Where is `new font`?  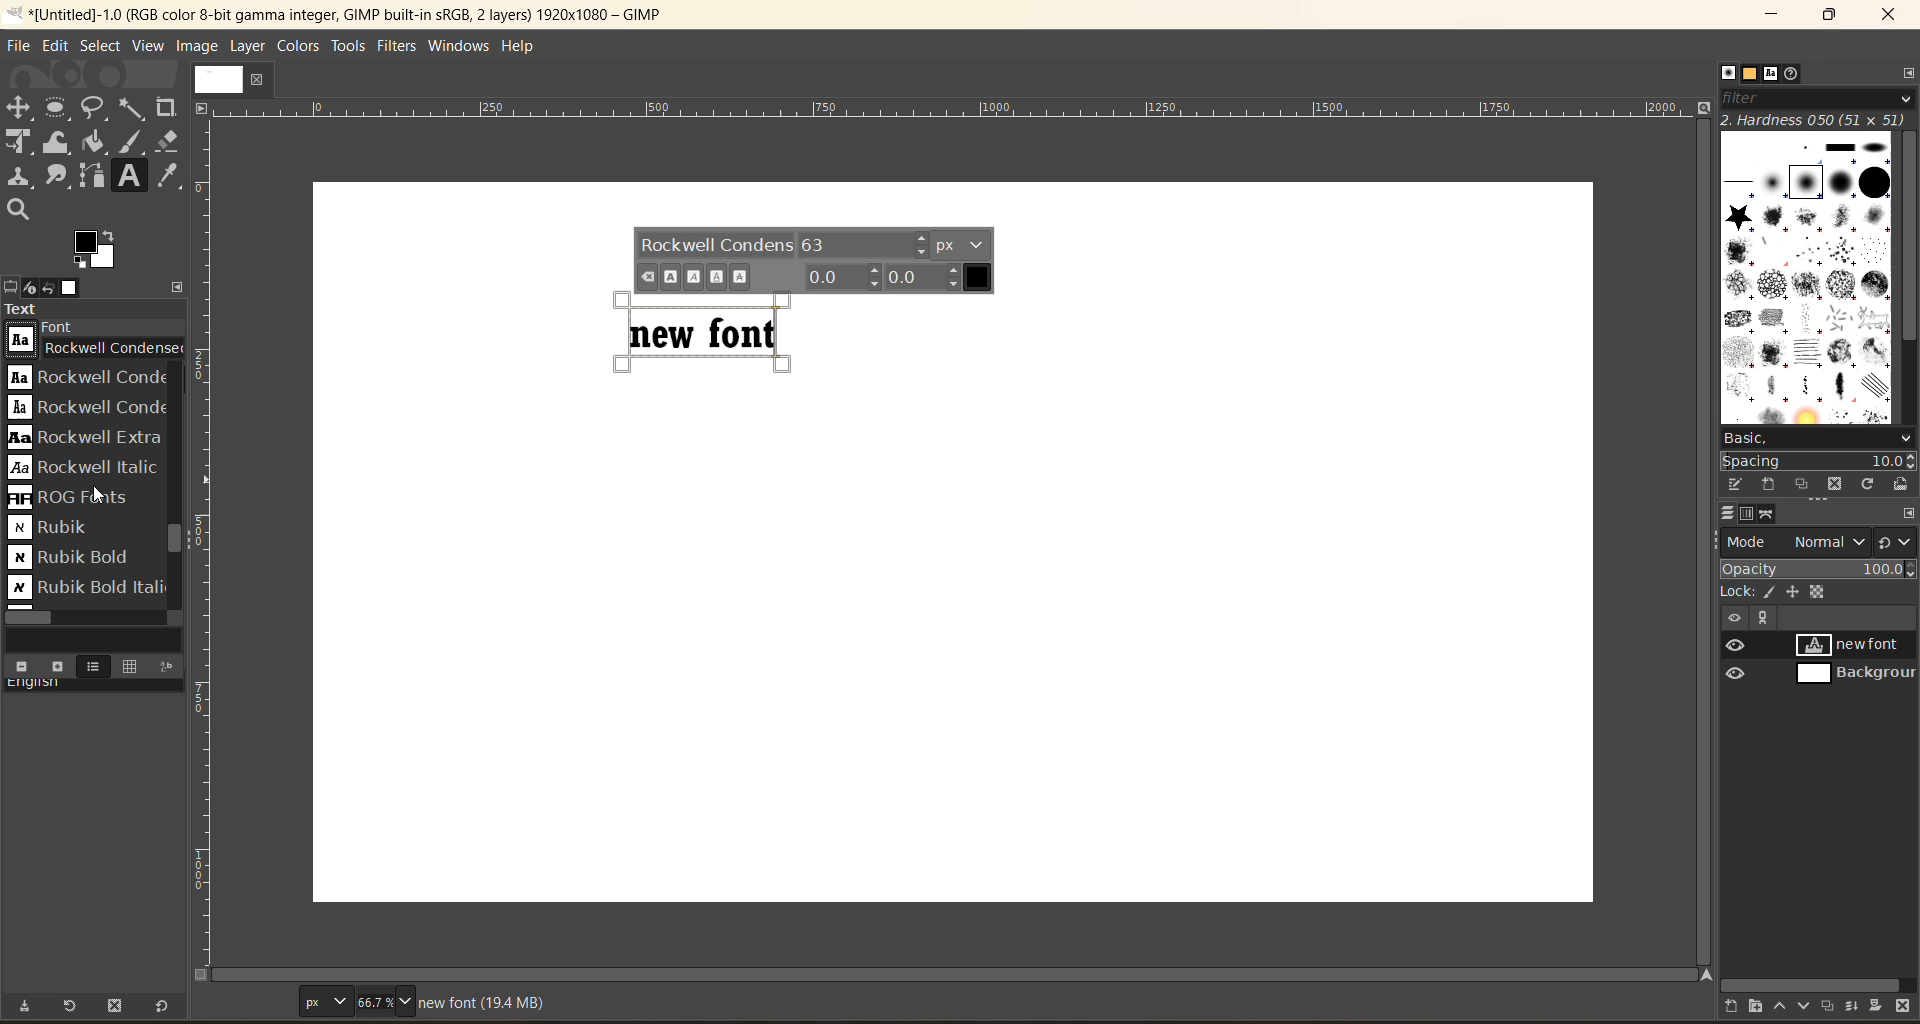 new font is located at coordinates (1859, 647).